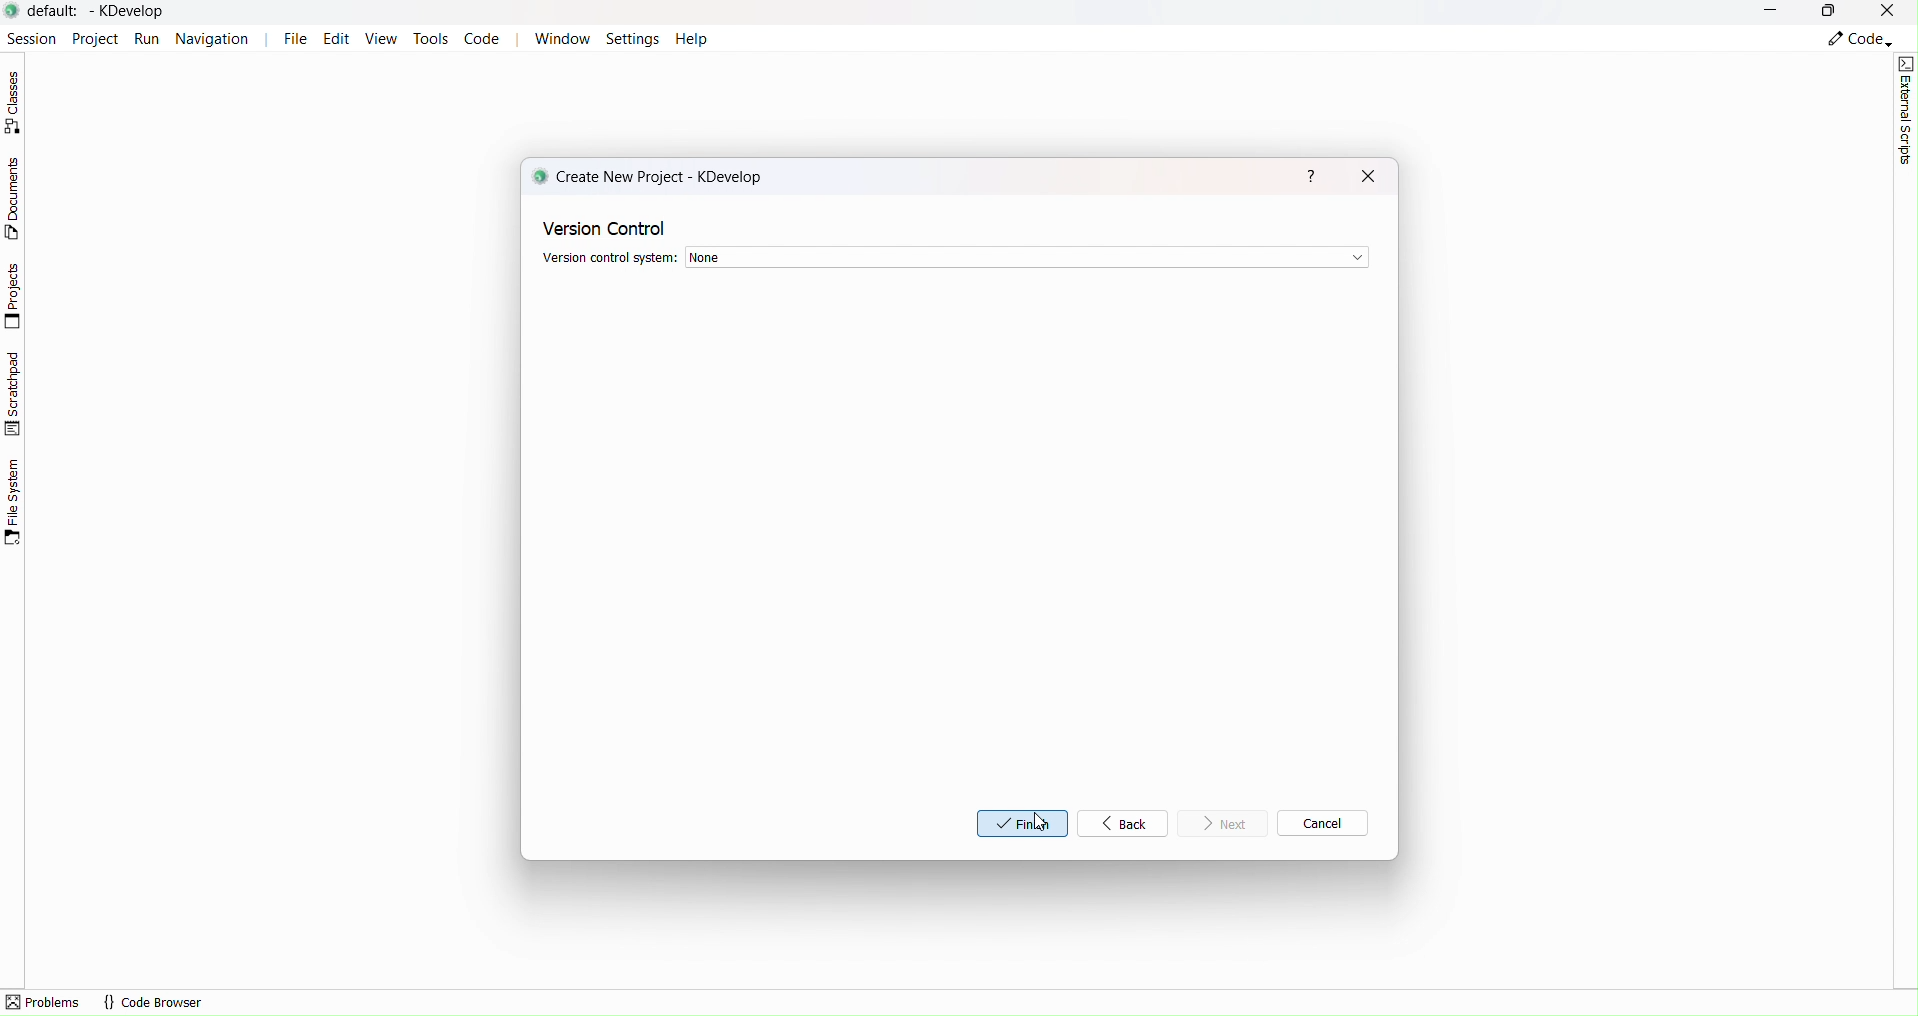  Describe the element at coordinates (691, 38) in the screenshot. I see `Help` at that location.